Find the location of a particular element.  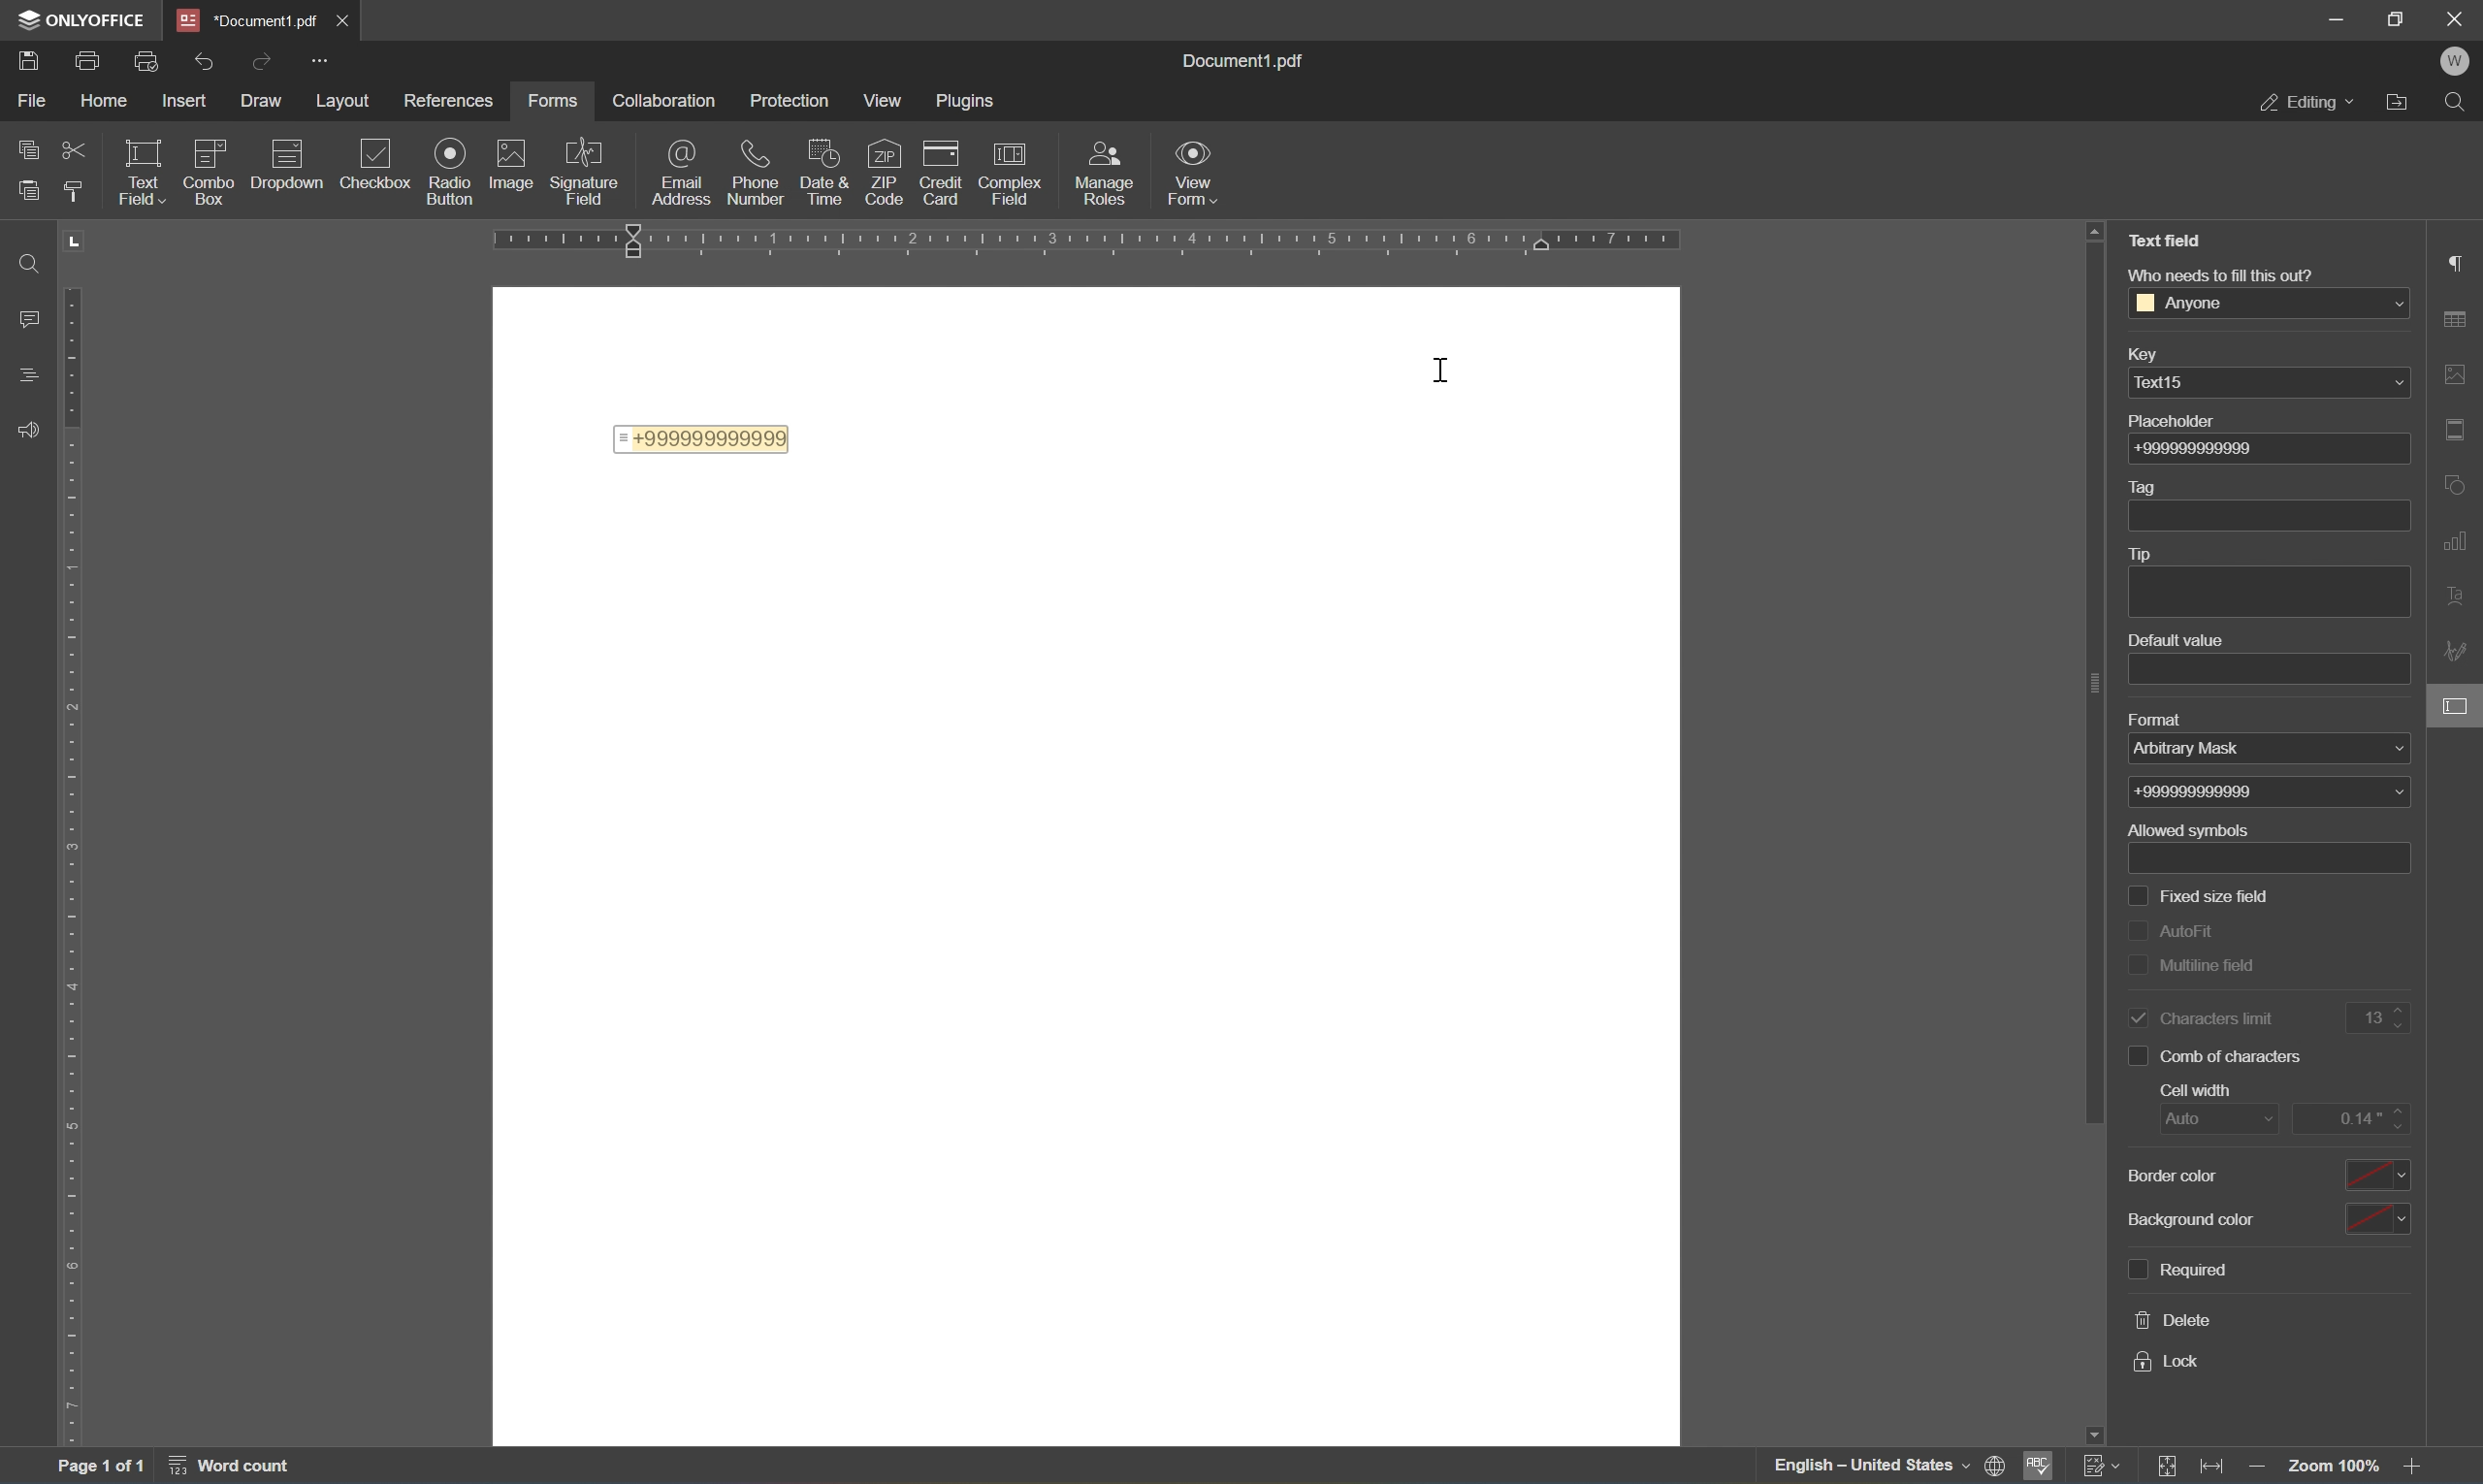

editing is located at coordinates (2307, 102).